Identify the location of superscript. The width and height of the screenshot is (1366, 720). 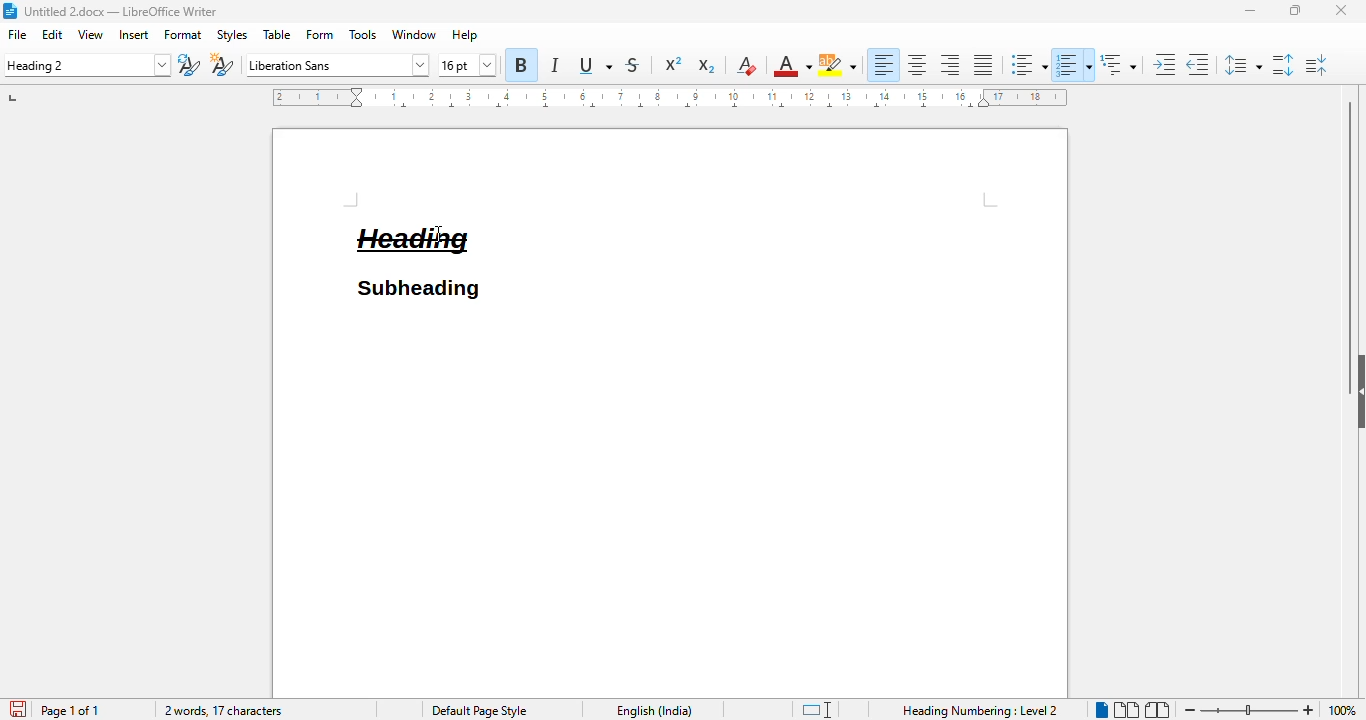
(674, 64).